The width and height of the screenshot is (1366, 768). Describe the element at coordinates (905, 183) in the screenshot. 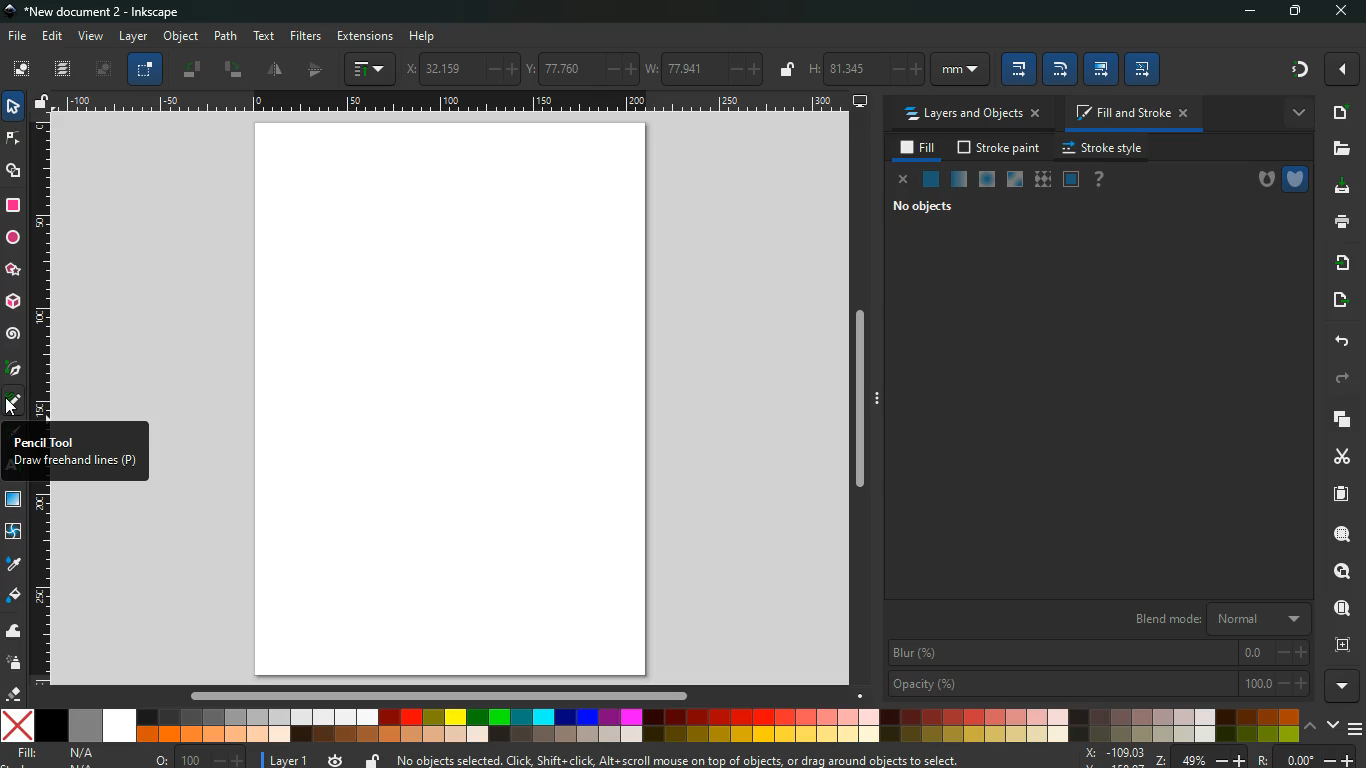

I see `close` at that location.